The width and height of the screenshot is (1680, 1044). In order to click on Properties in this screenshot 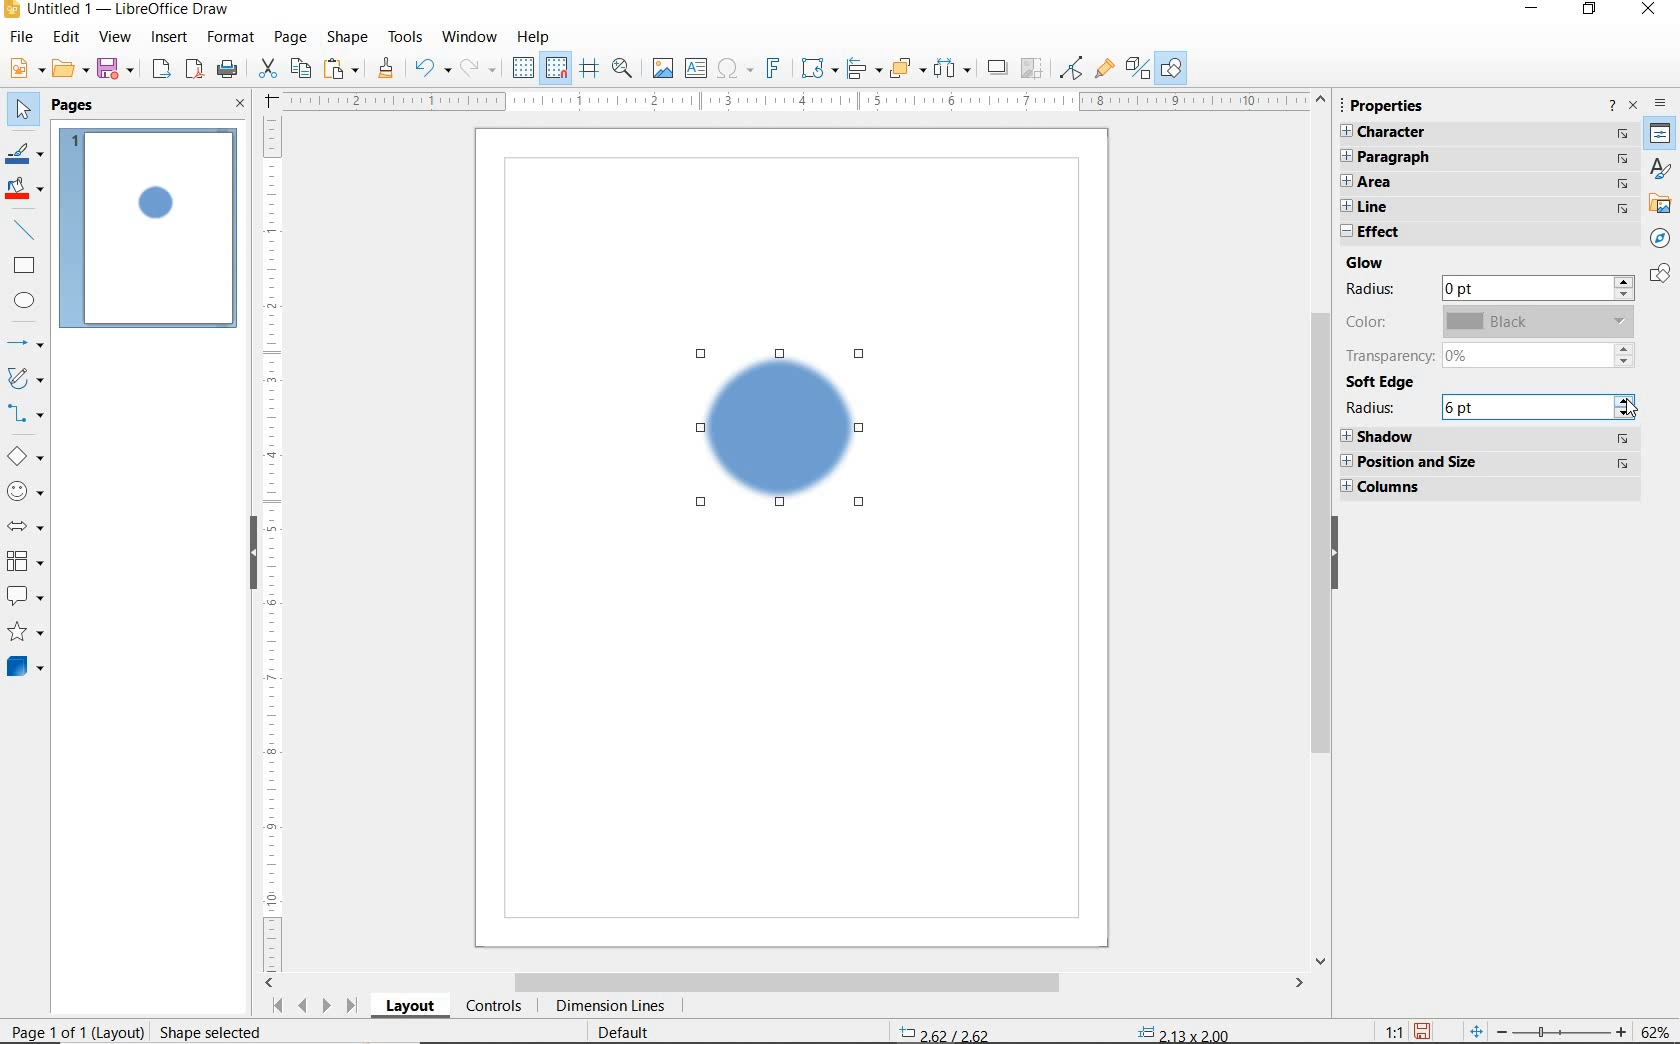, I will do `click(1660, 137)`.